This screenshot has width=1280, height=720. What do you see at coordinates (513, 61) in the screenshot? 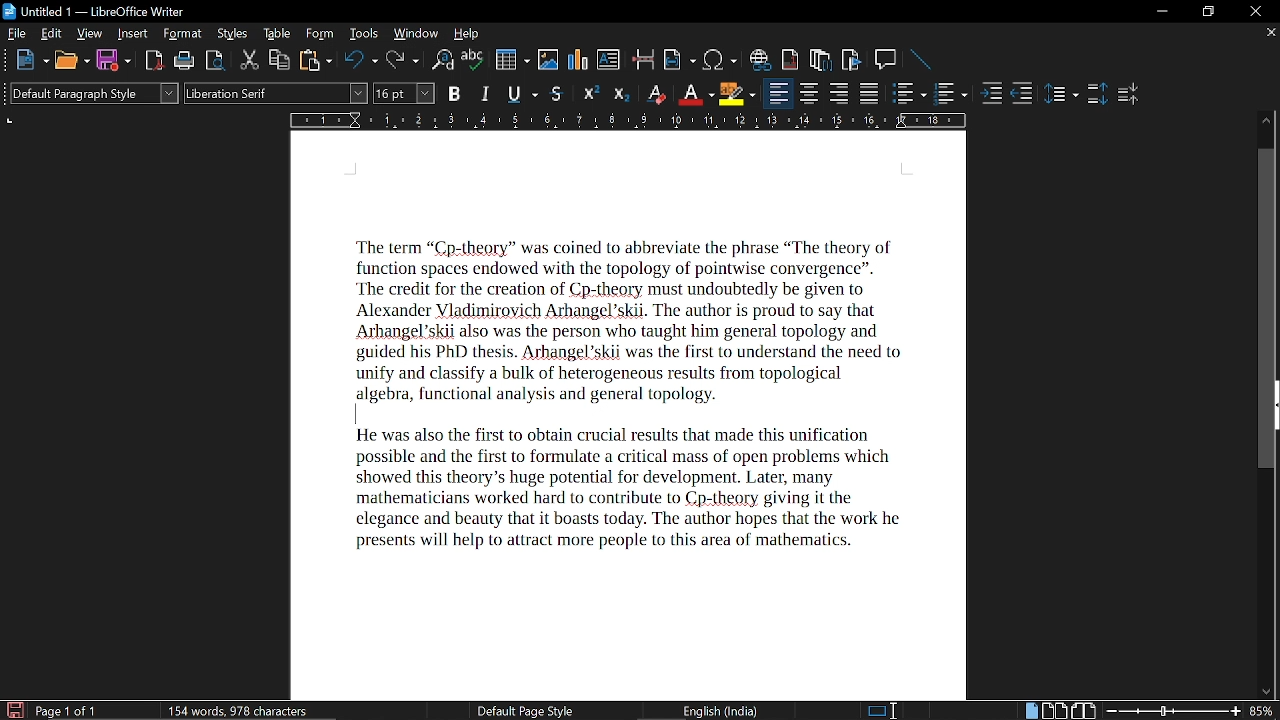
I see `Insert table` at bounding box center [513, 61].